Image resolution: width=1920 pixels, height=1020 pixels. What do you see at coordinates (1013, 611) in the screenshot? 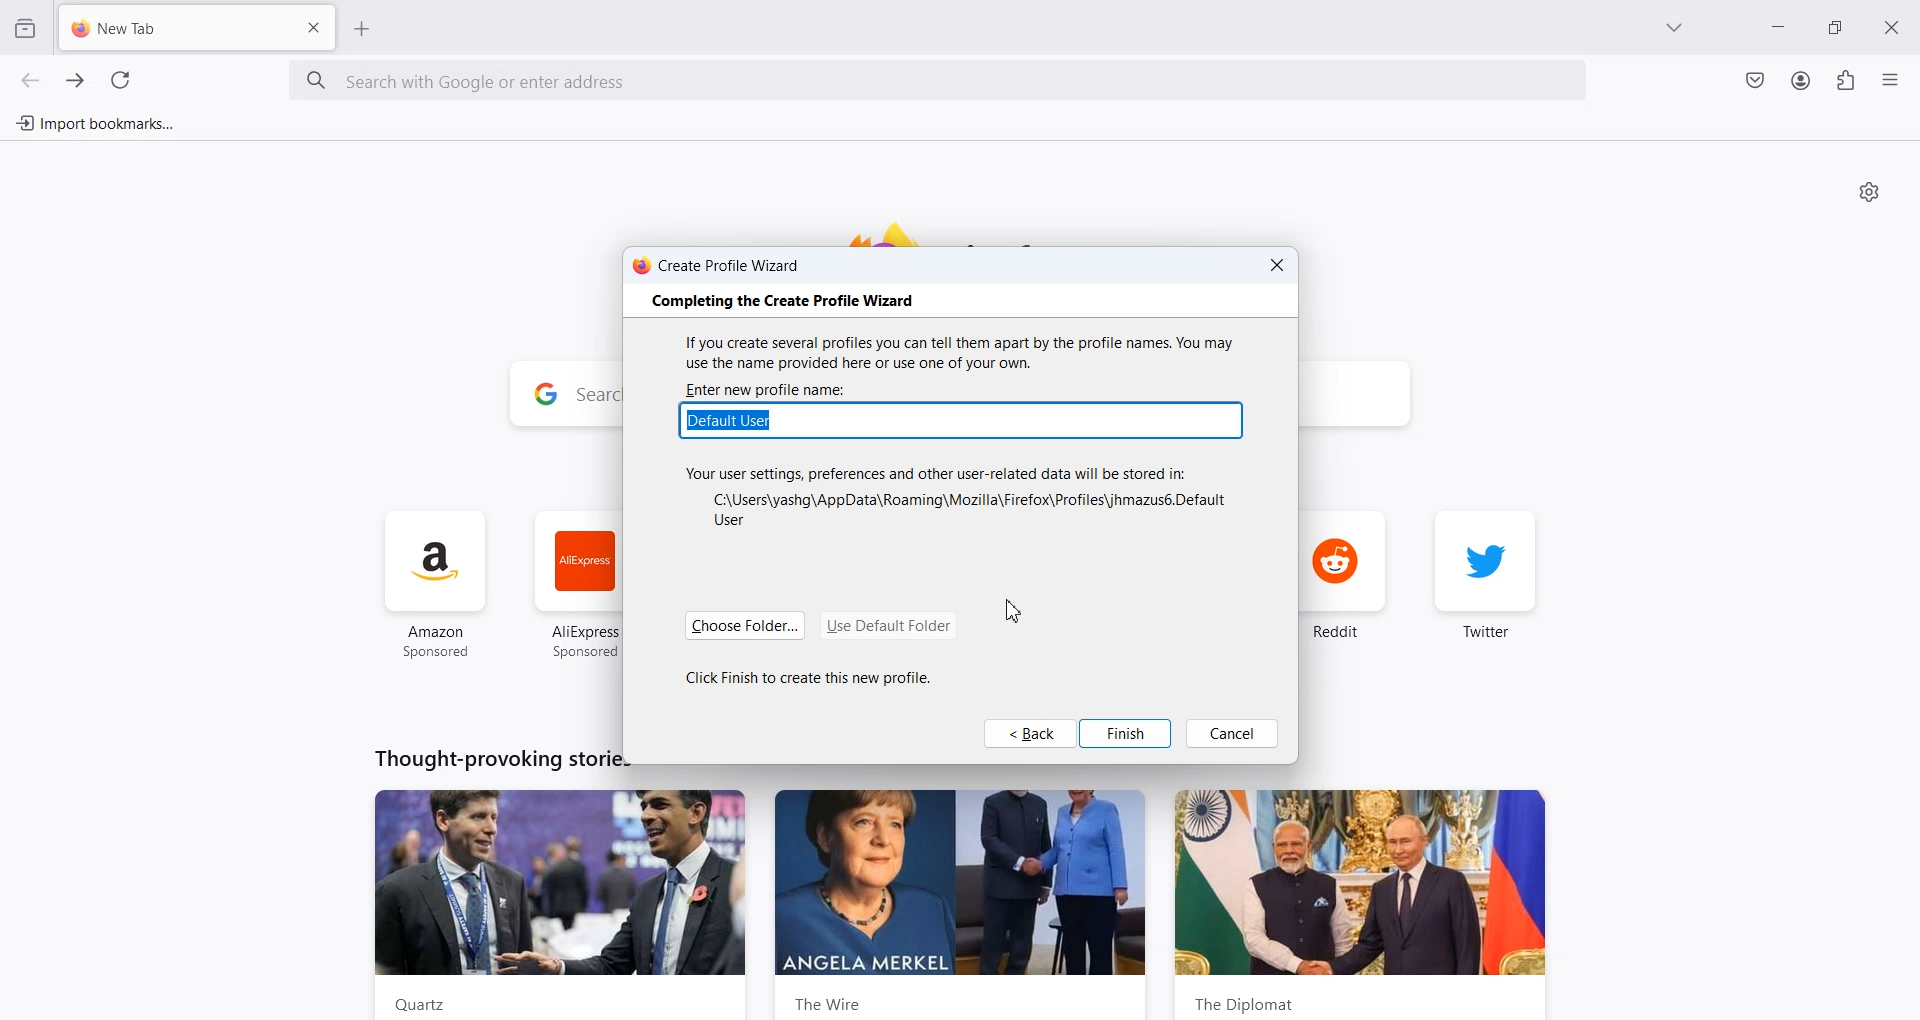
I see `Cursor` at bounding box center [1013, 611].